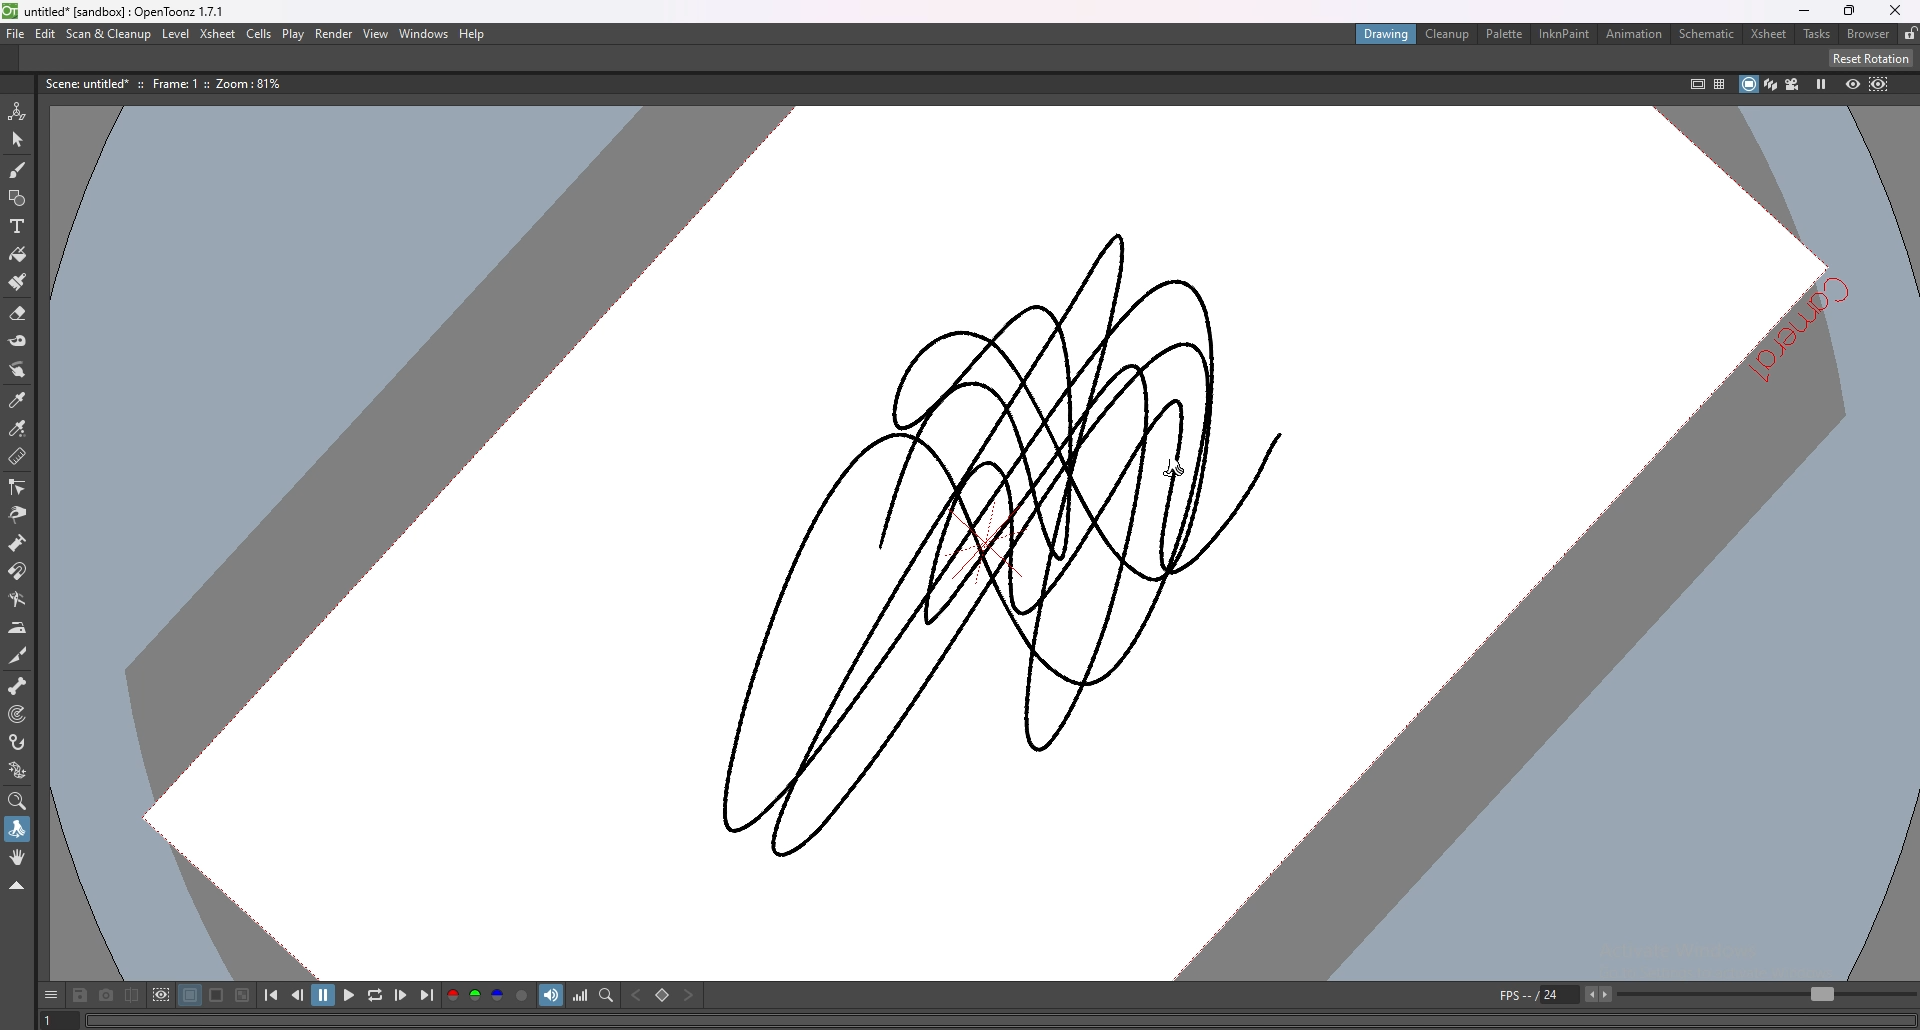 The height and width of the screenshot is (1030, 1920). I want to click on fps, so click(1553, 995).